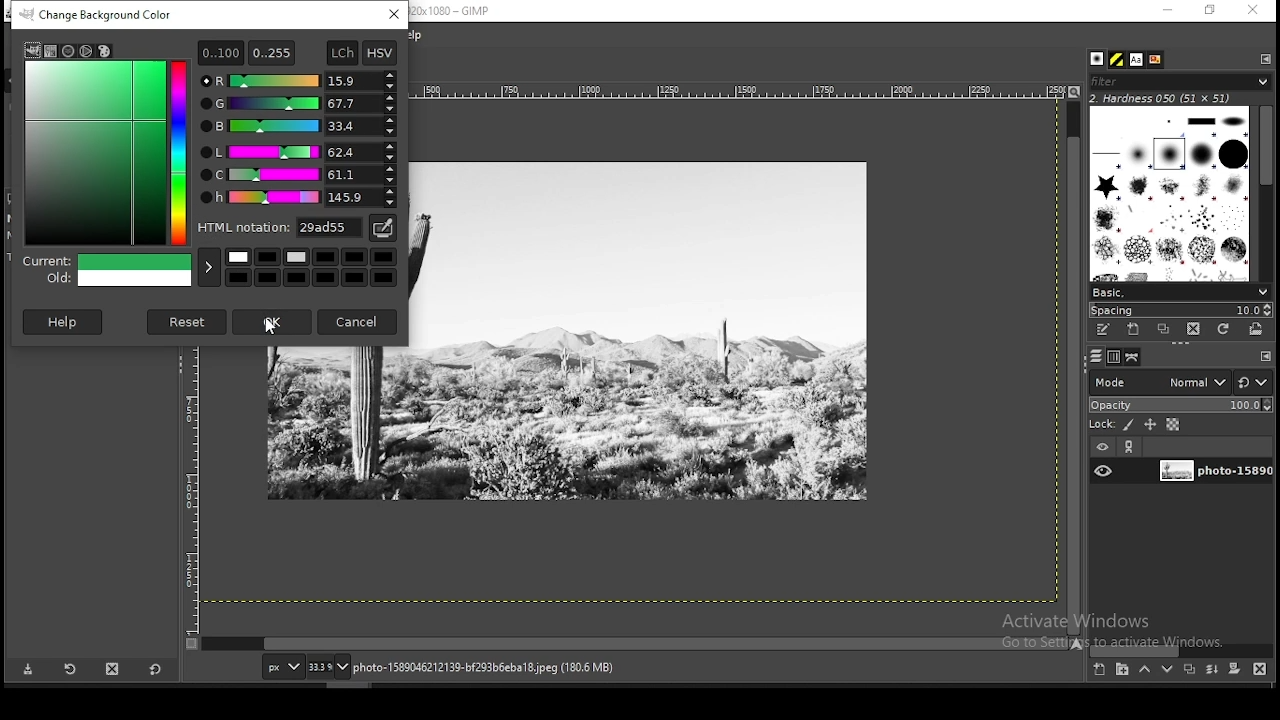 This screenshot has height=720, width=1280. I want to click on color, so click(314, 265).